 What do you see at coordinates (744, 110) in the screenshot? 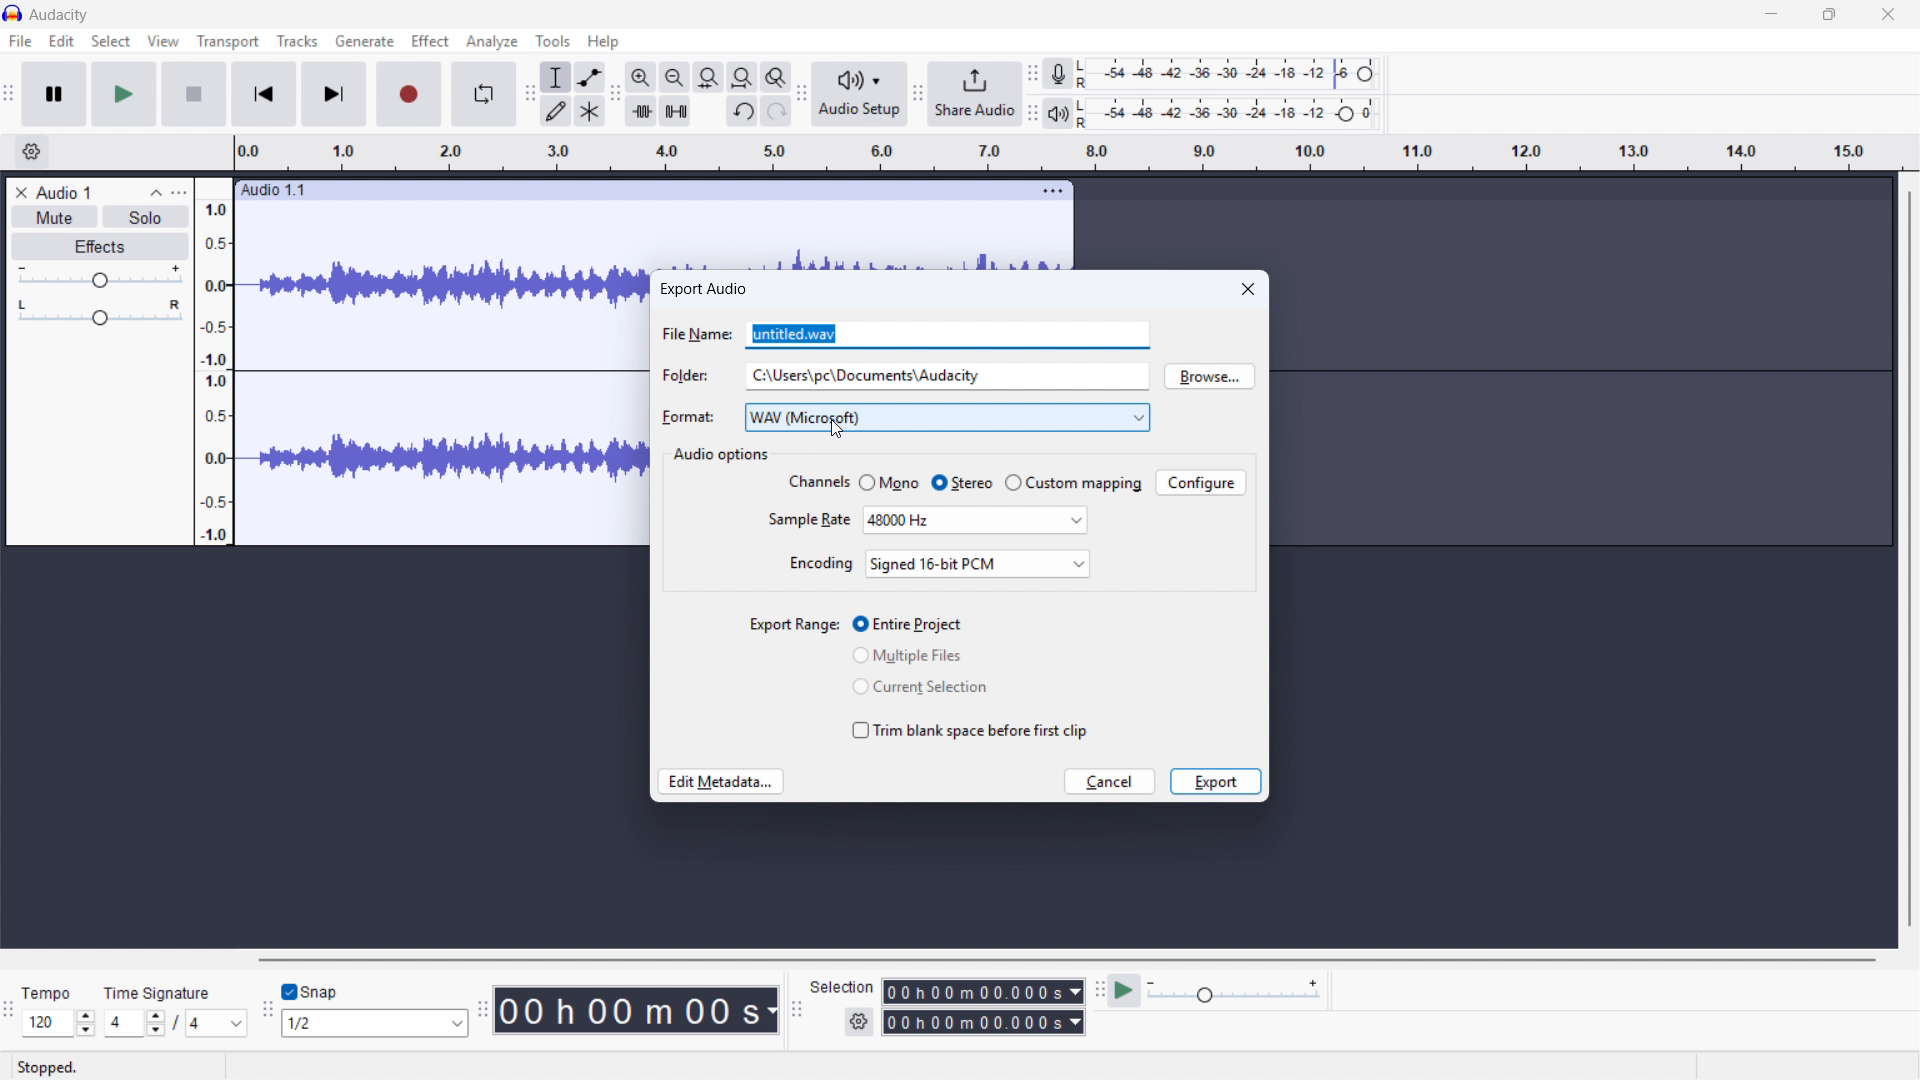
I see `Undo ` at bounding box center [744, 110].